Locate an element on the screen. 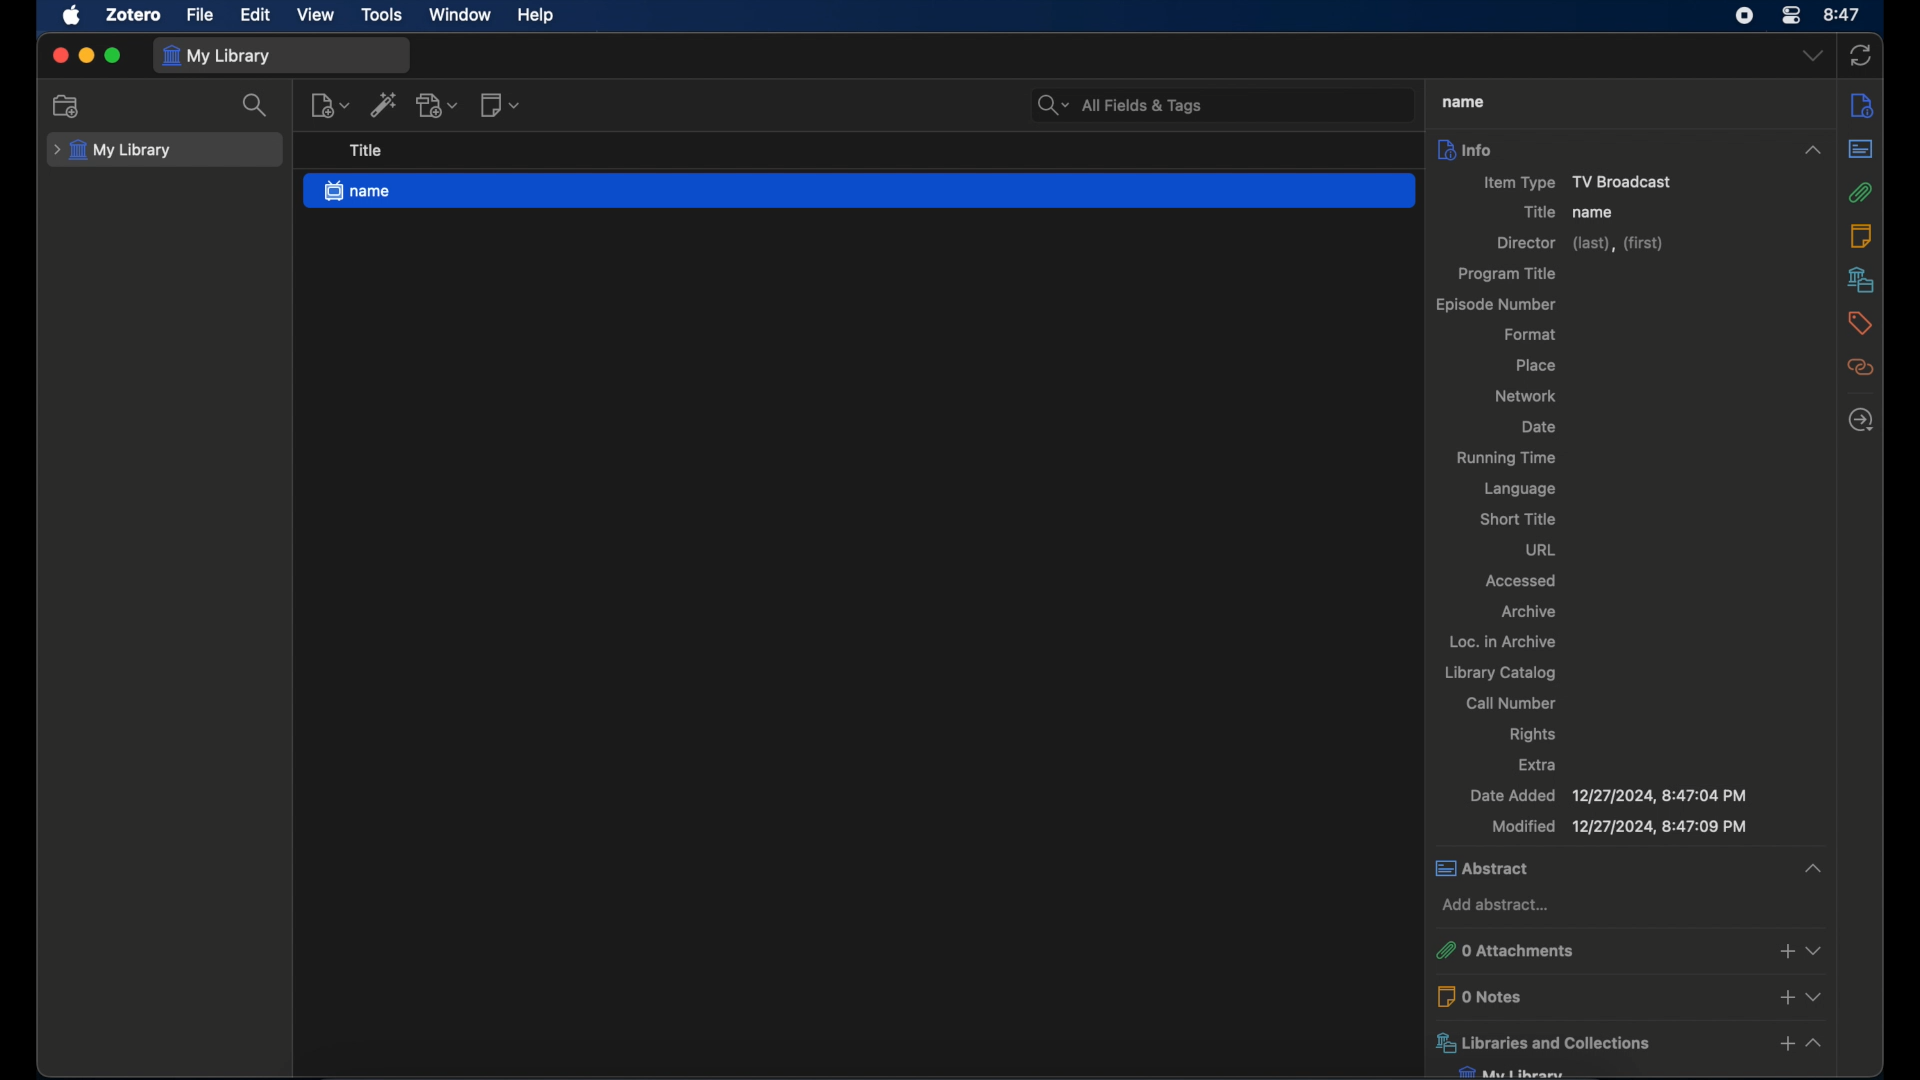  new collection is located at coordinates (65, 105).